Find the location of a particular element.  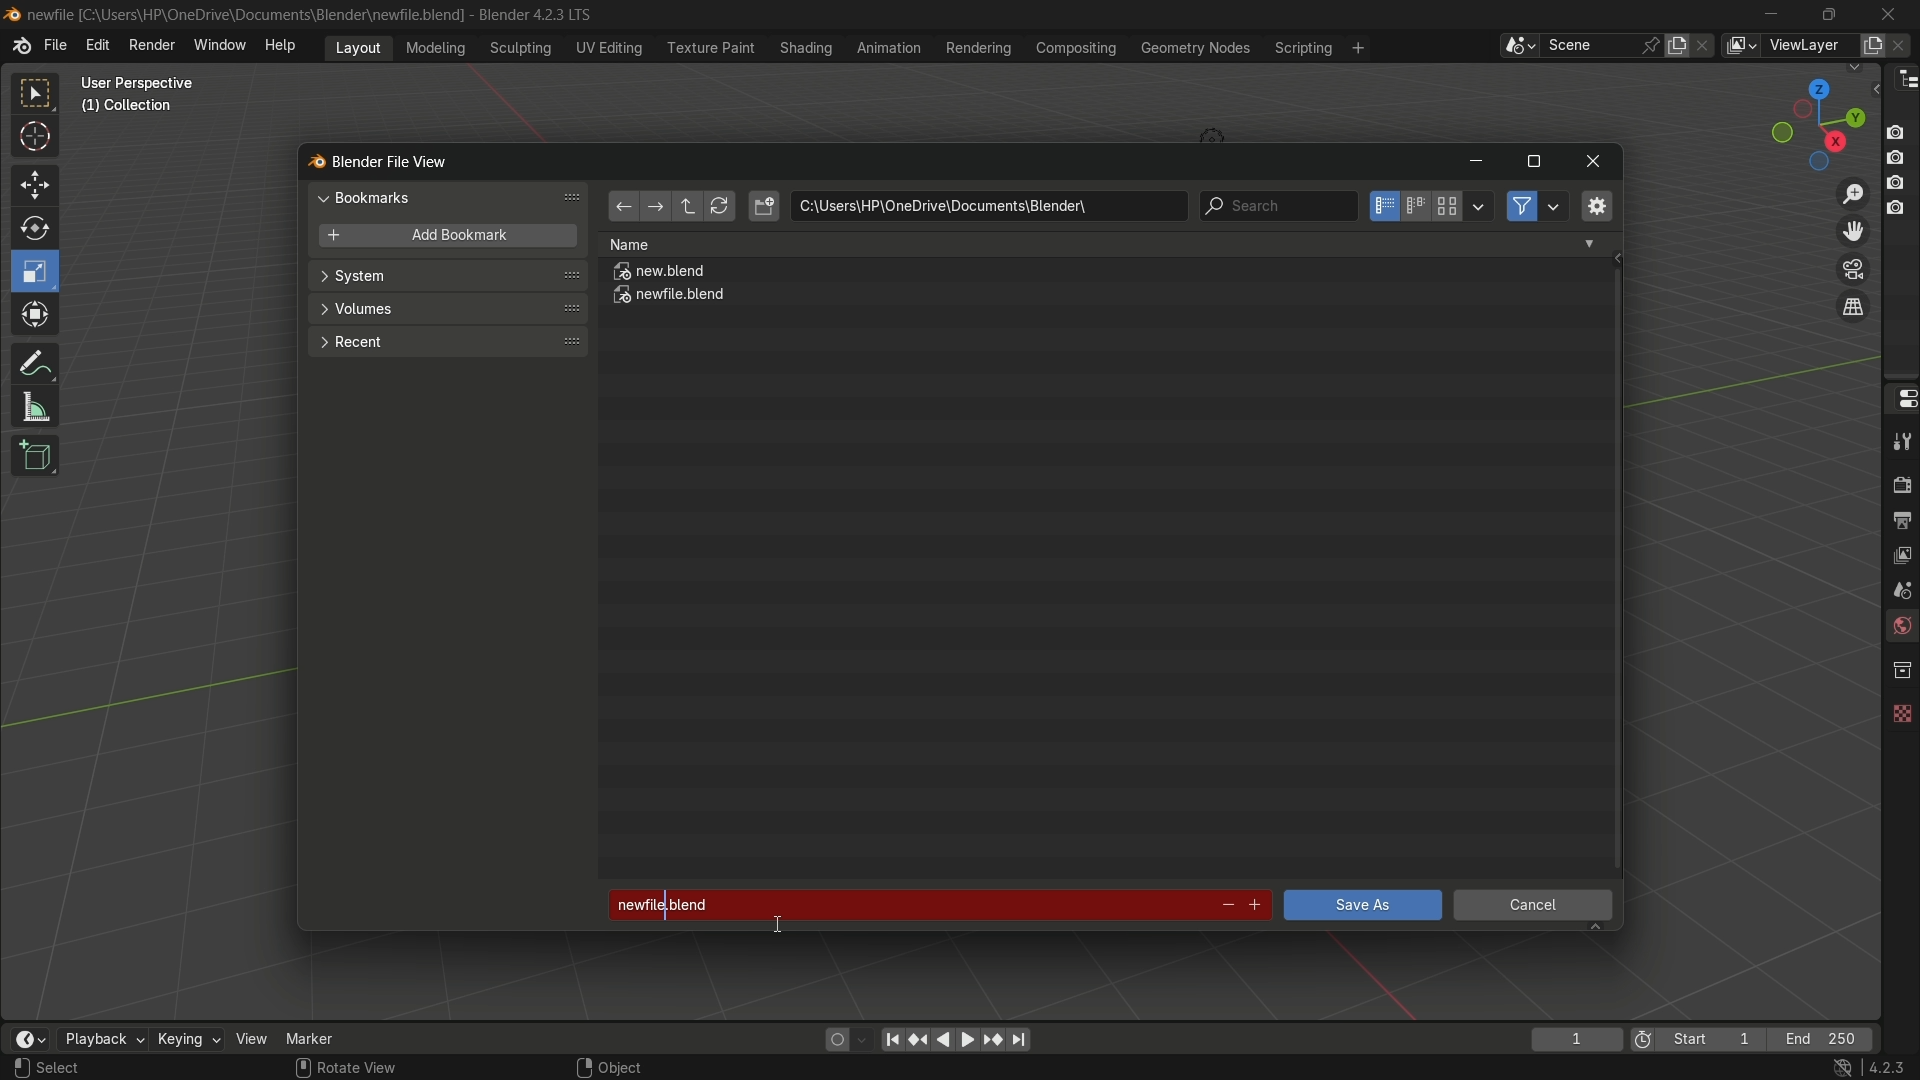

filter settings is located at coordinates (1555, 206).